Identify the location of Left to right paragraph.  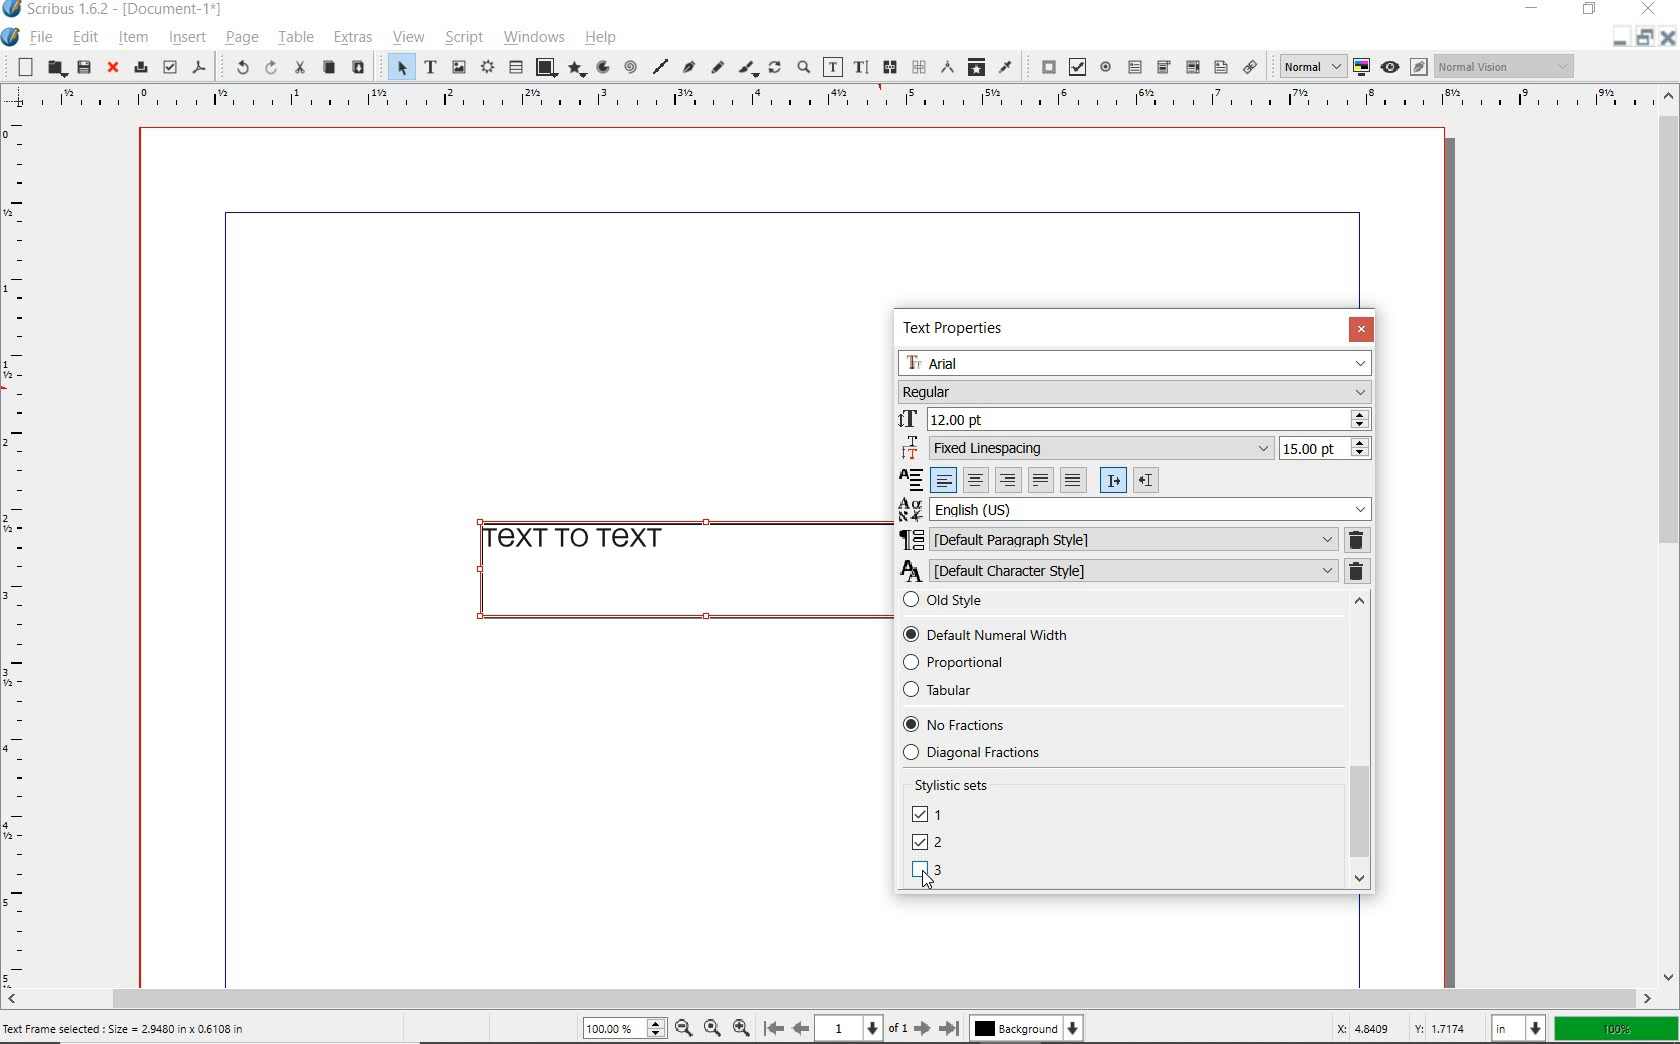
(1114, 482).